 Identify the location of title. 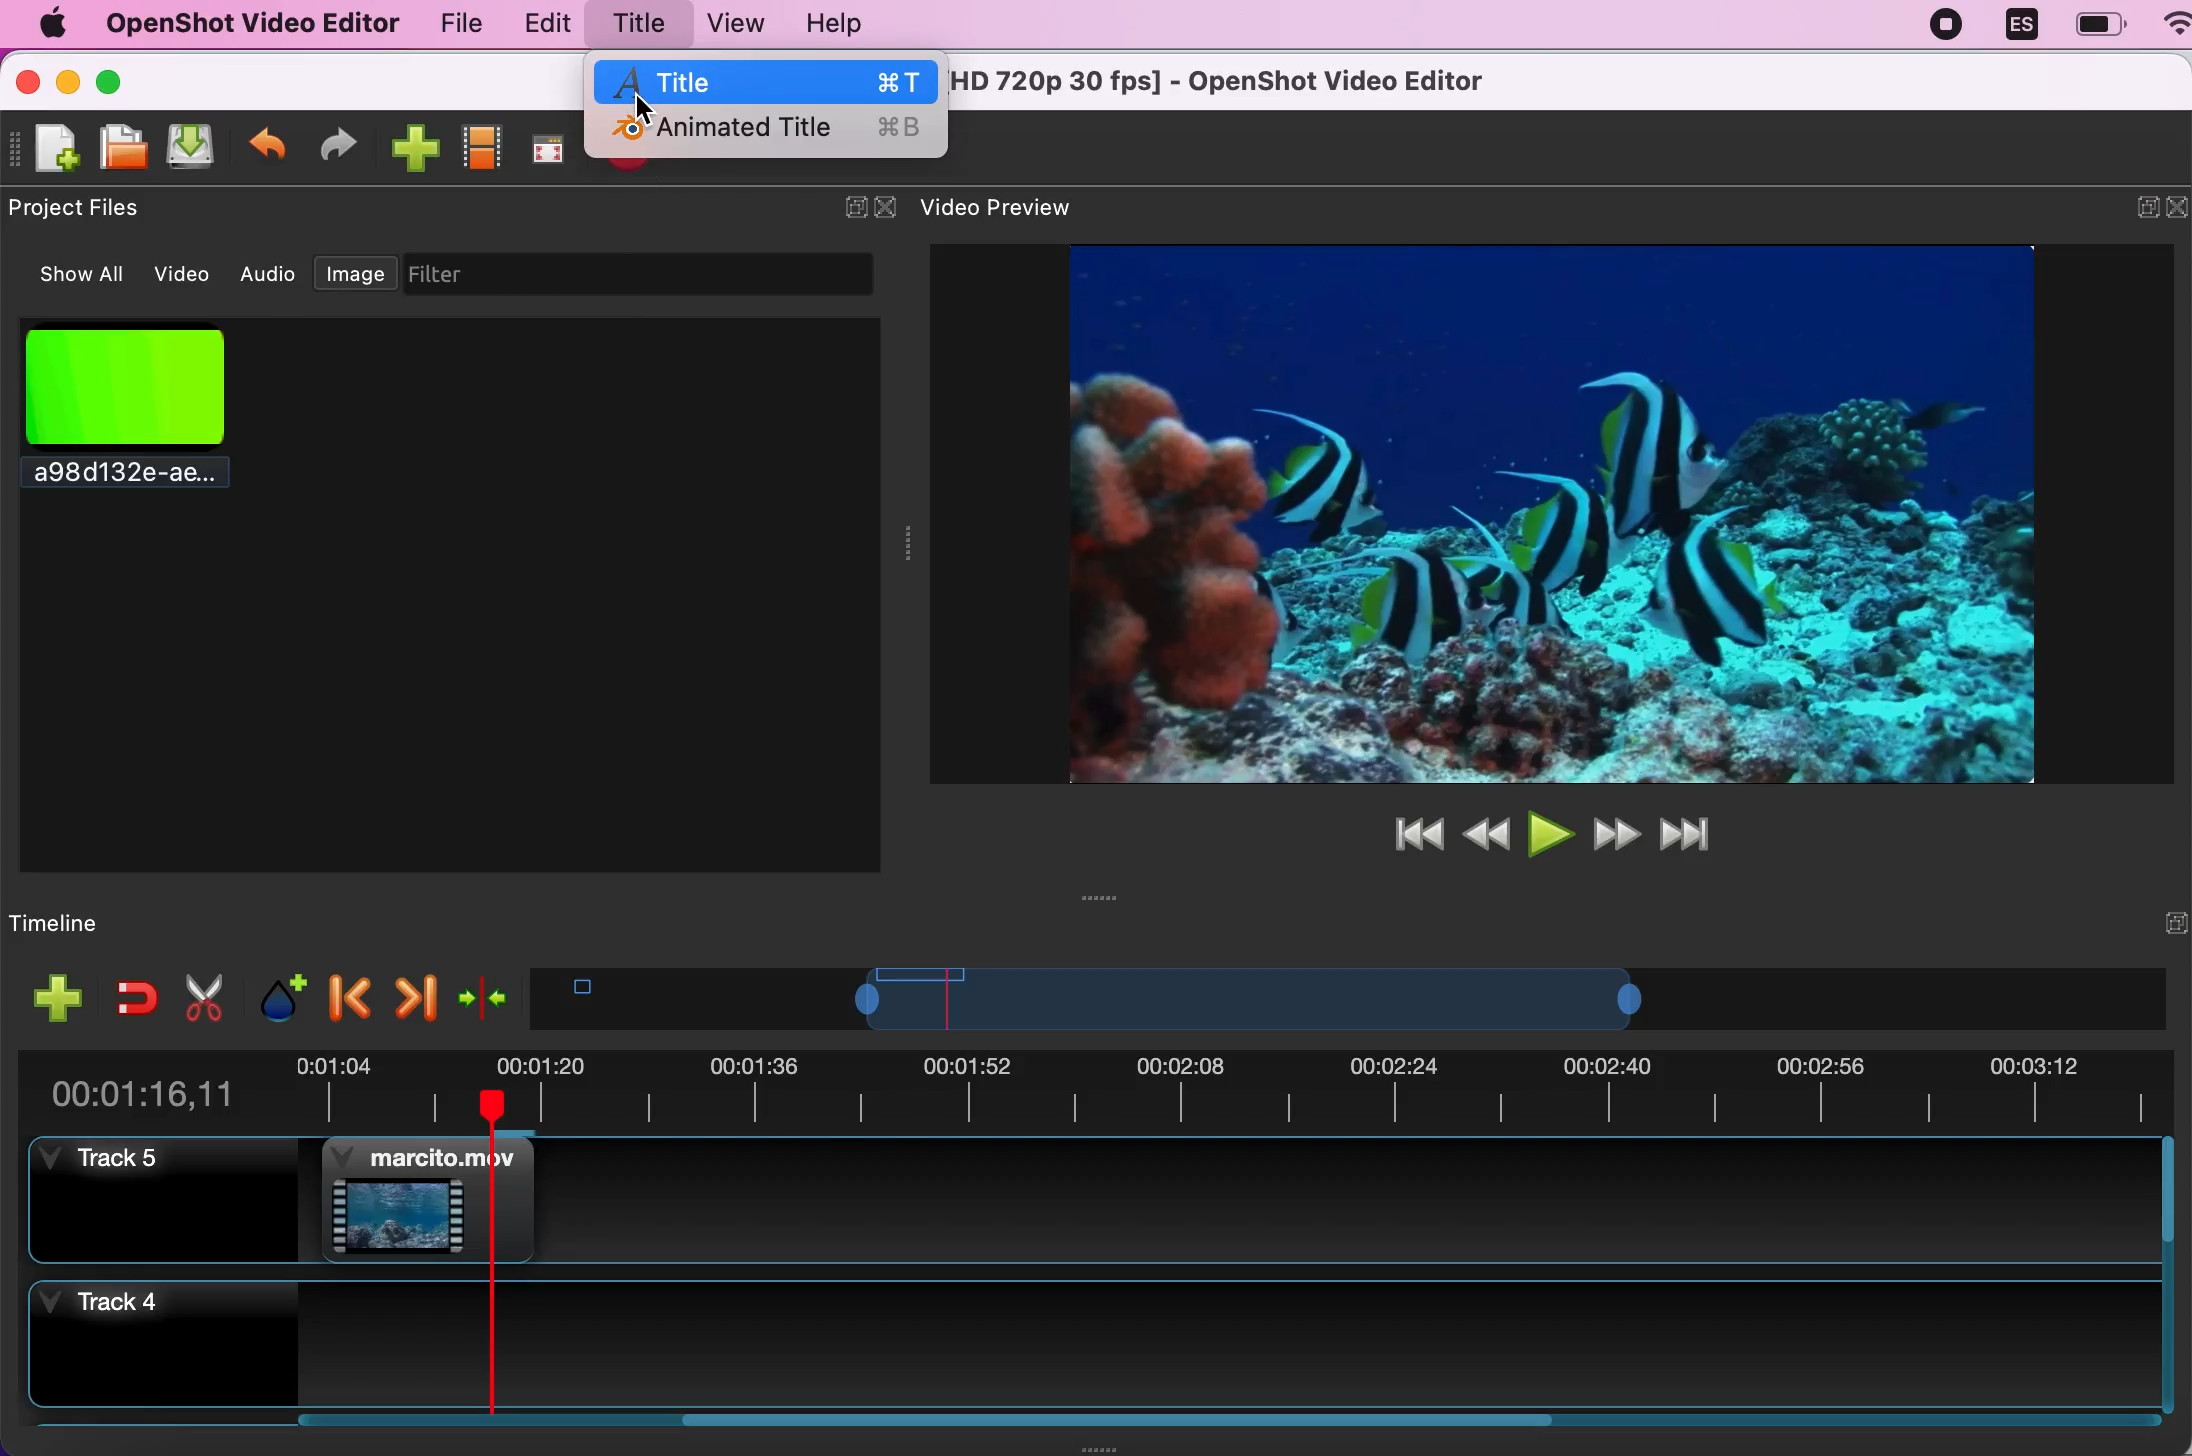
(638, 23).